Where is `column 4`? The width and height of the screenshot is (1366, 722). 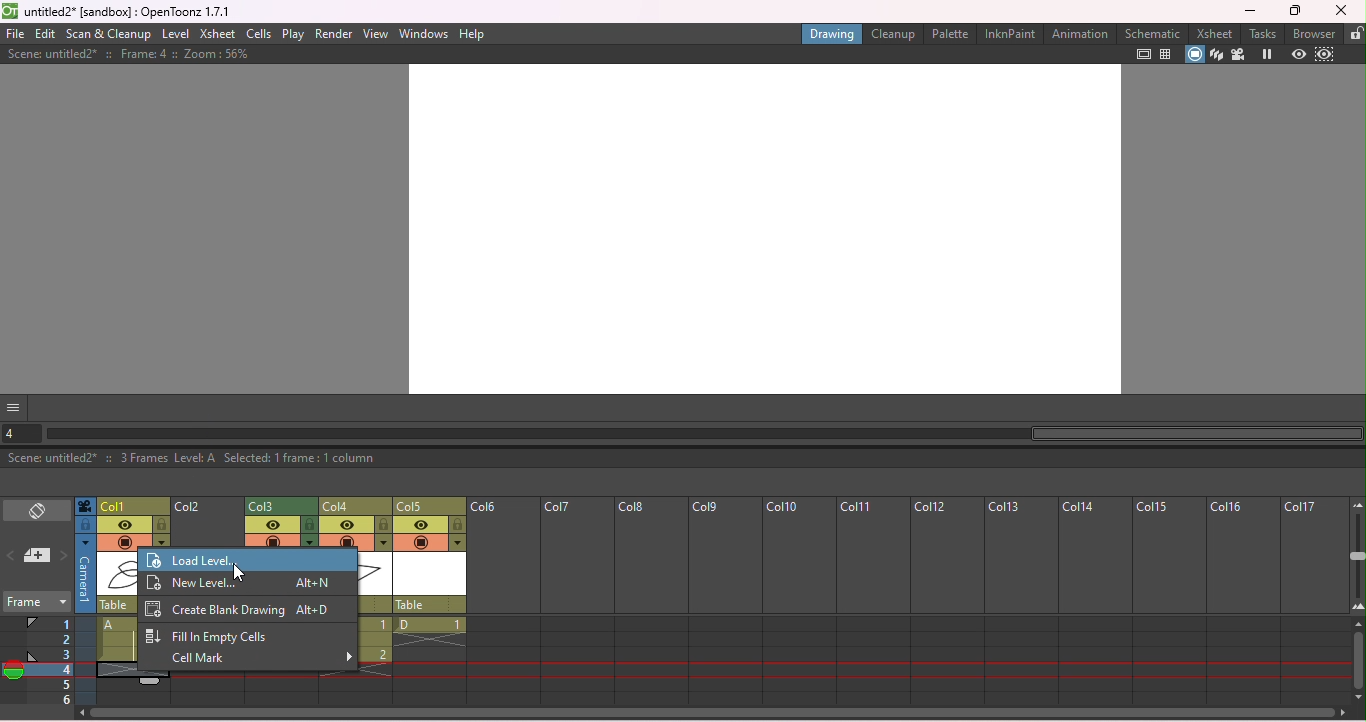 column 4 is located at coordinates (355, 505).